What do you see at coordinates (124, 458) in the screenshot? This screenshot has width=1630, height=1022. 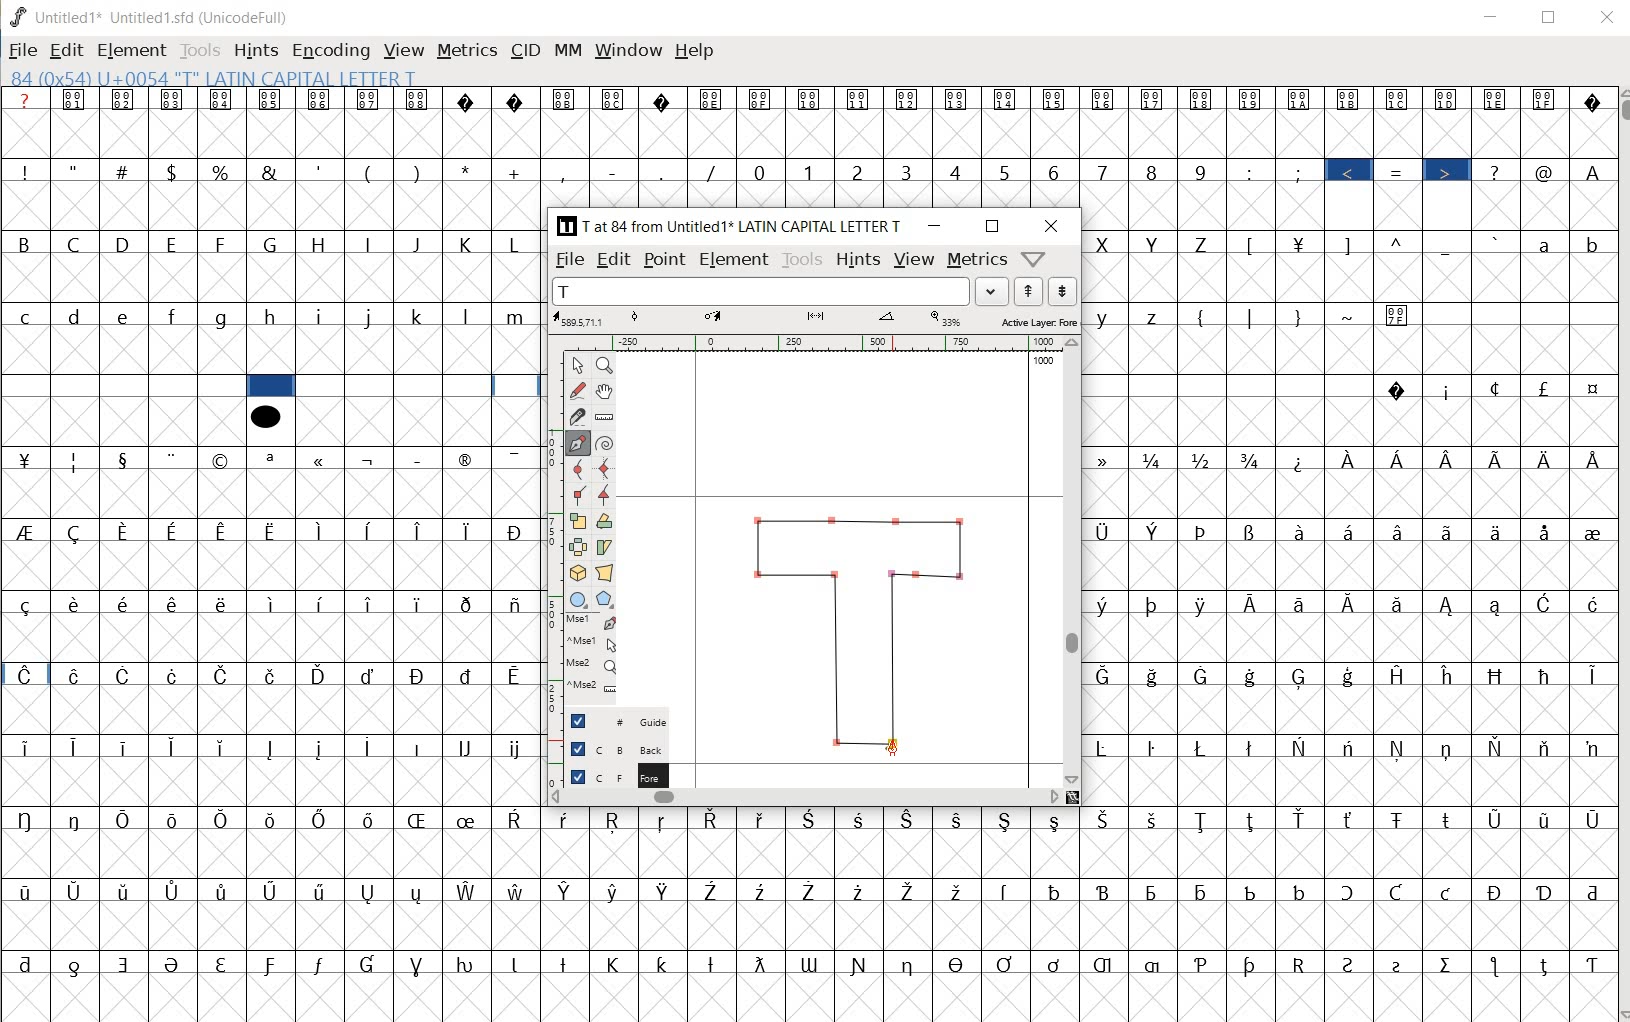 I see `Symbol` at bounding box center [124, 458].